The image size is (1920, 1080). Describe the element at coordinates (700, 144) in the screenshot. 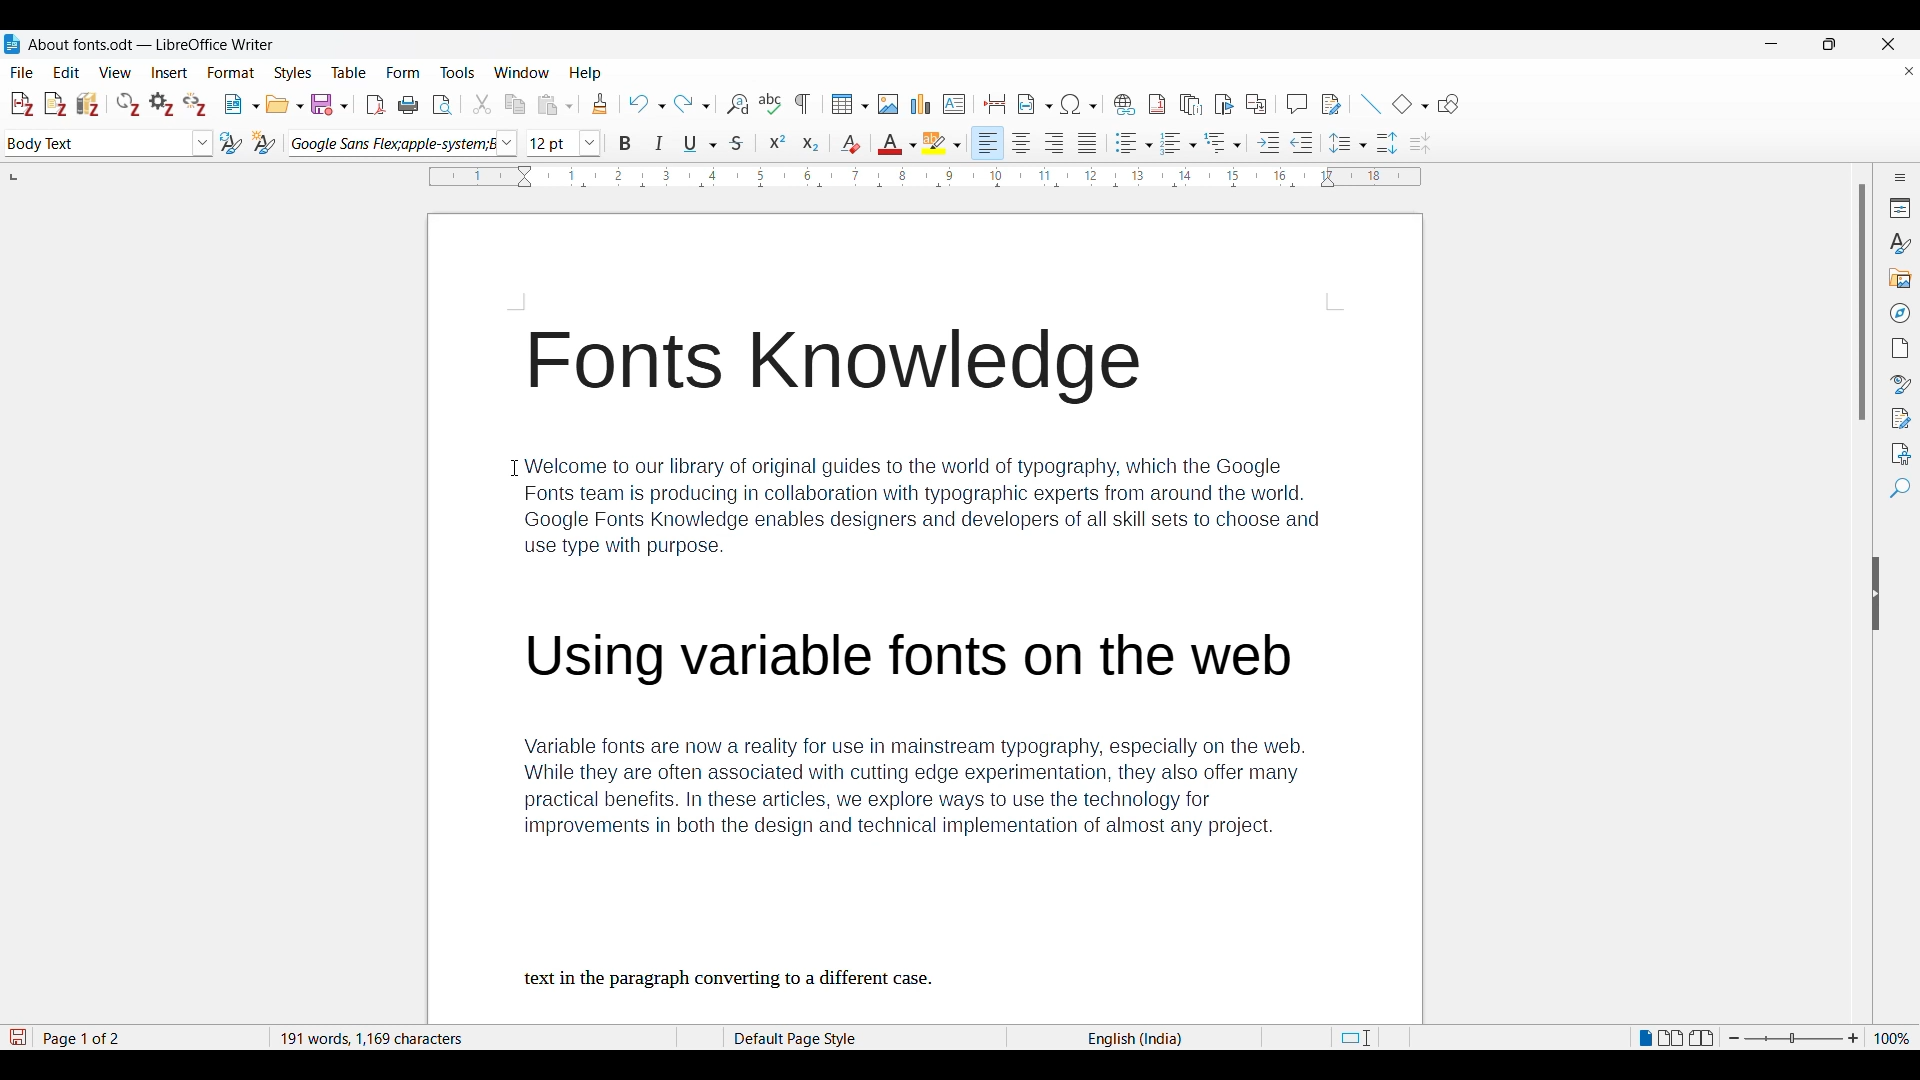

I see `Underline options` at that location.